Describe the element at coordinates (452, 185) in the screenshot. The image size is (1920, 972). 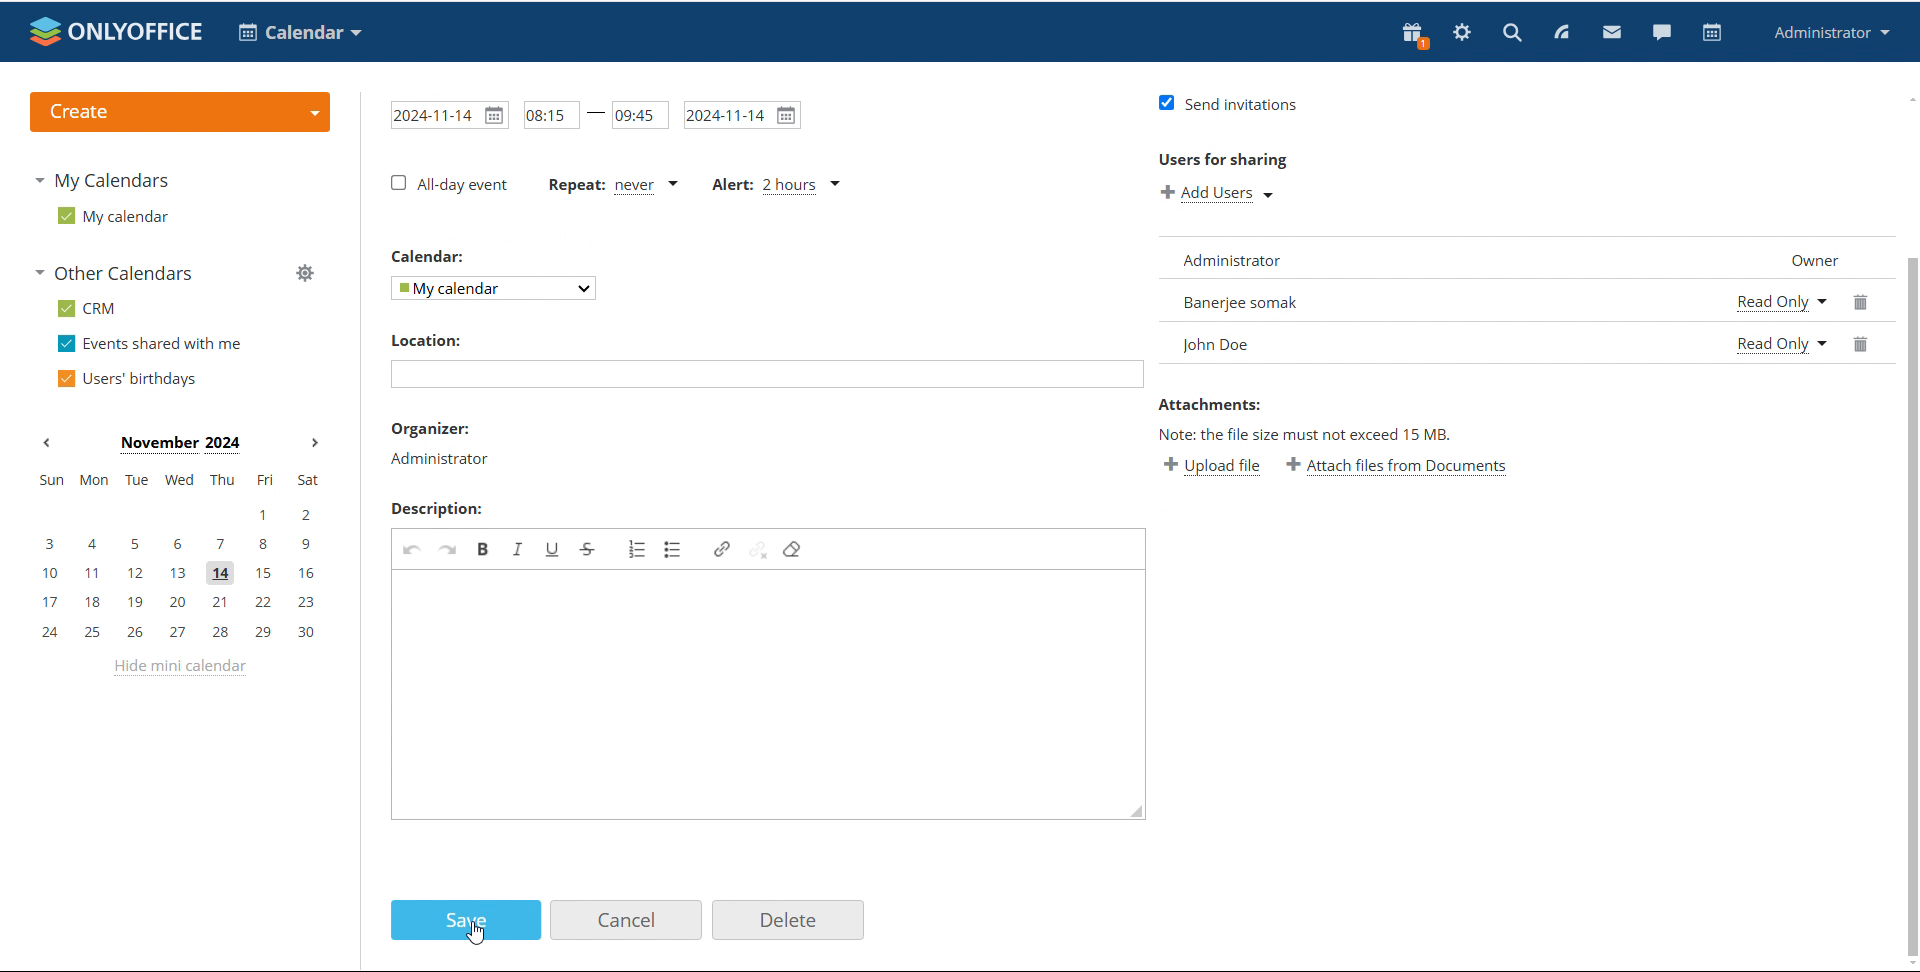
I see `all day event checkbox` at that location.